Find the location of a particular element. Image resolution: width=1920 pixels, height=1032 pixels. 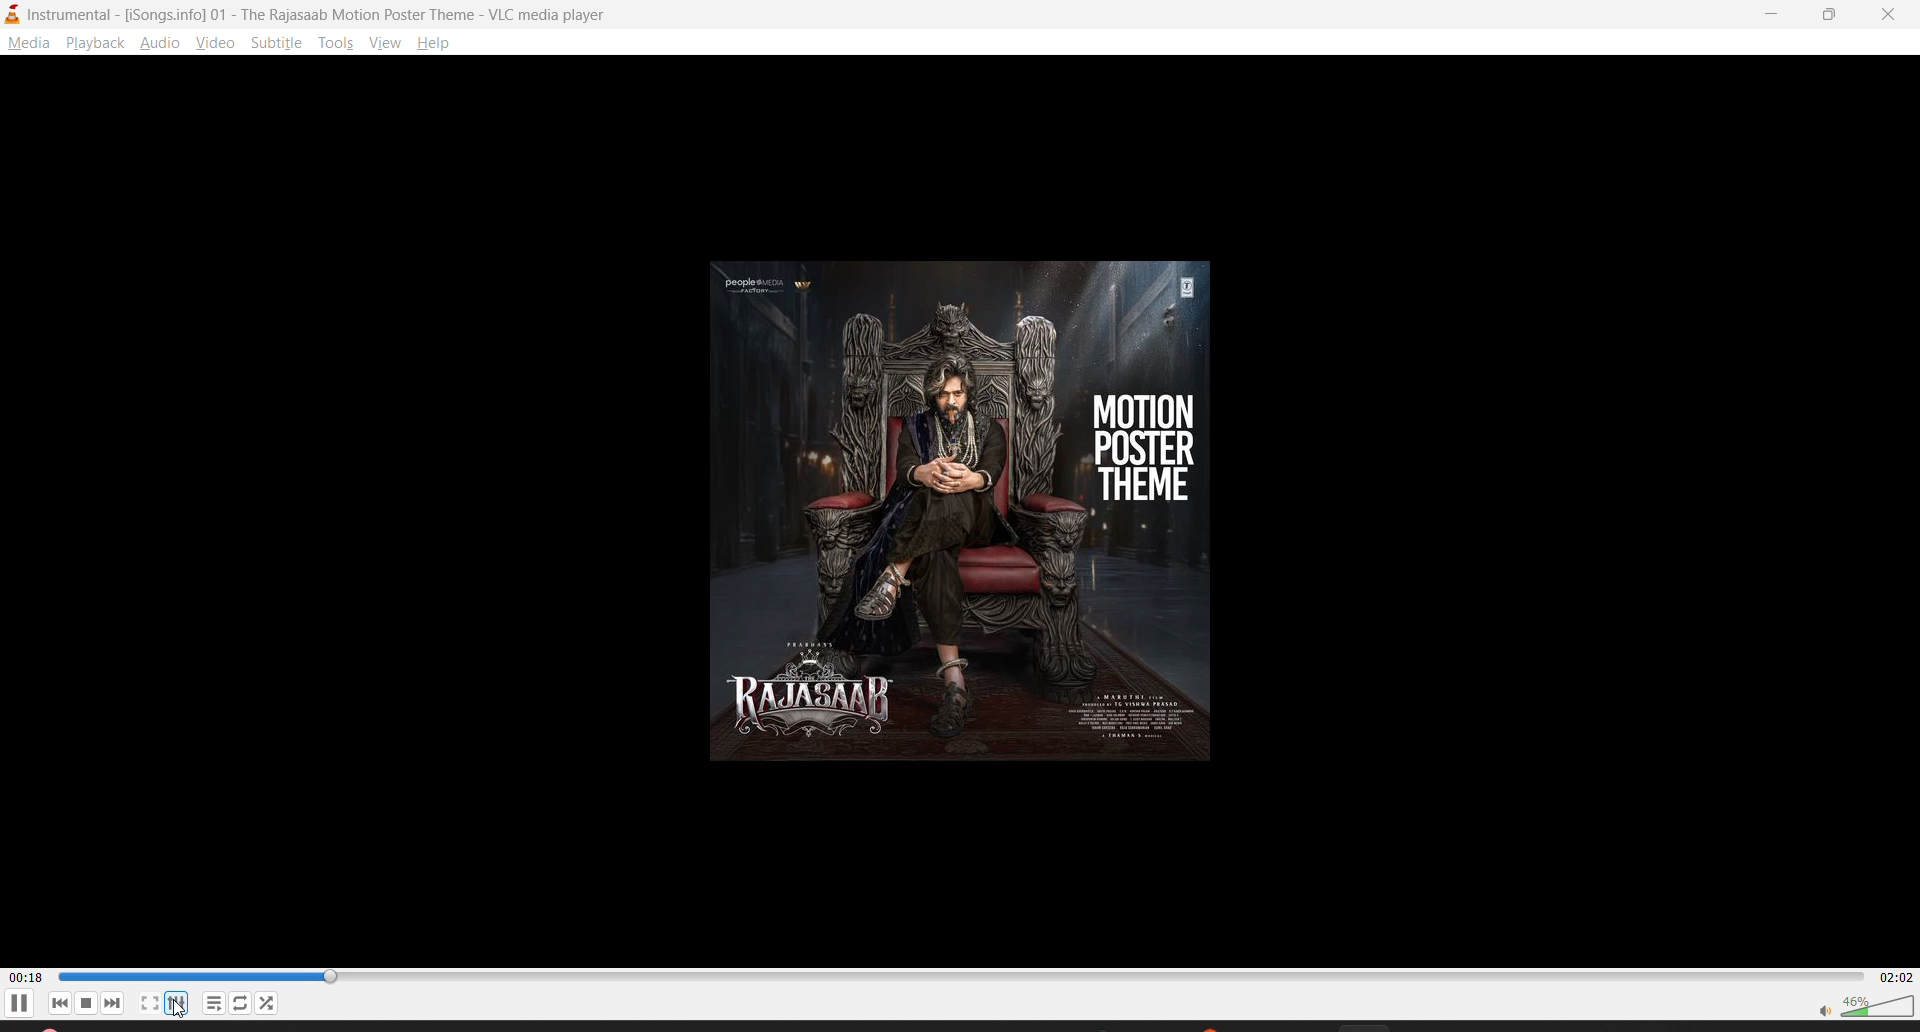

close is located at coordinates (1891, 15).